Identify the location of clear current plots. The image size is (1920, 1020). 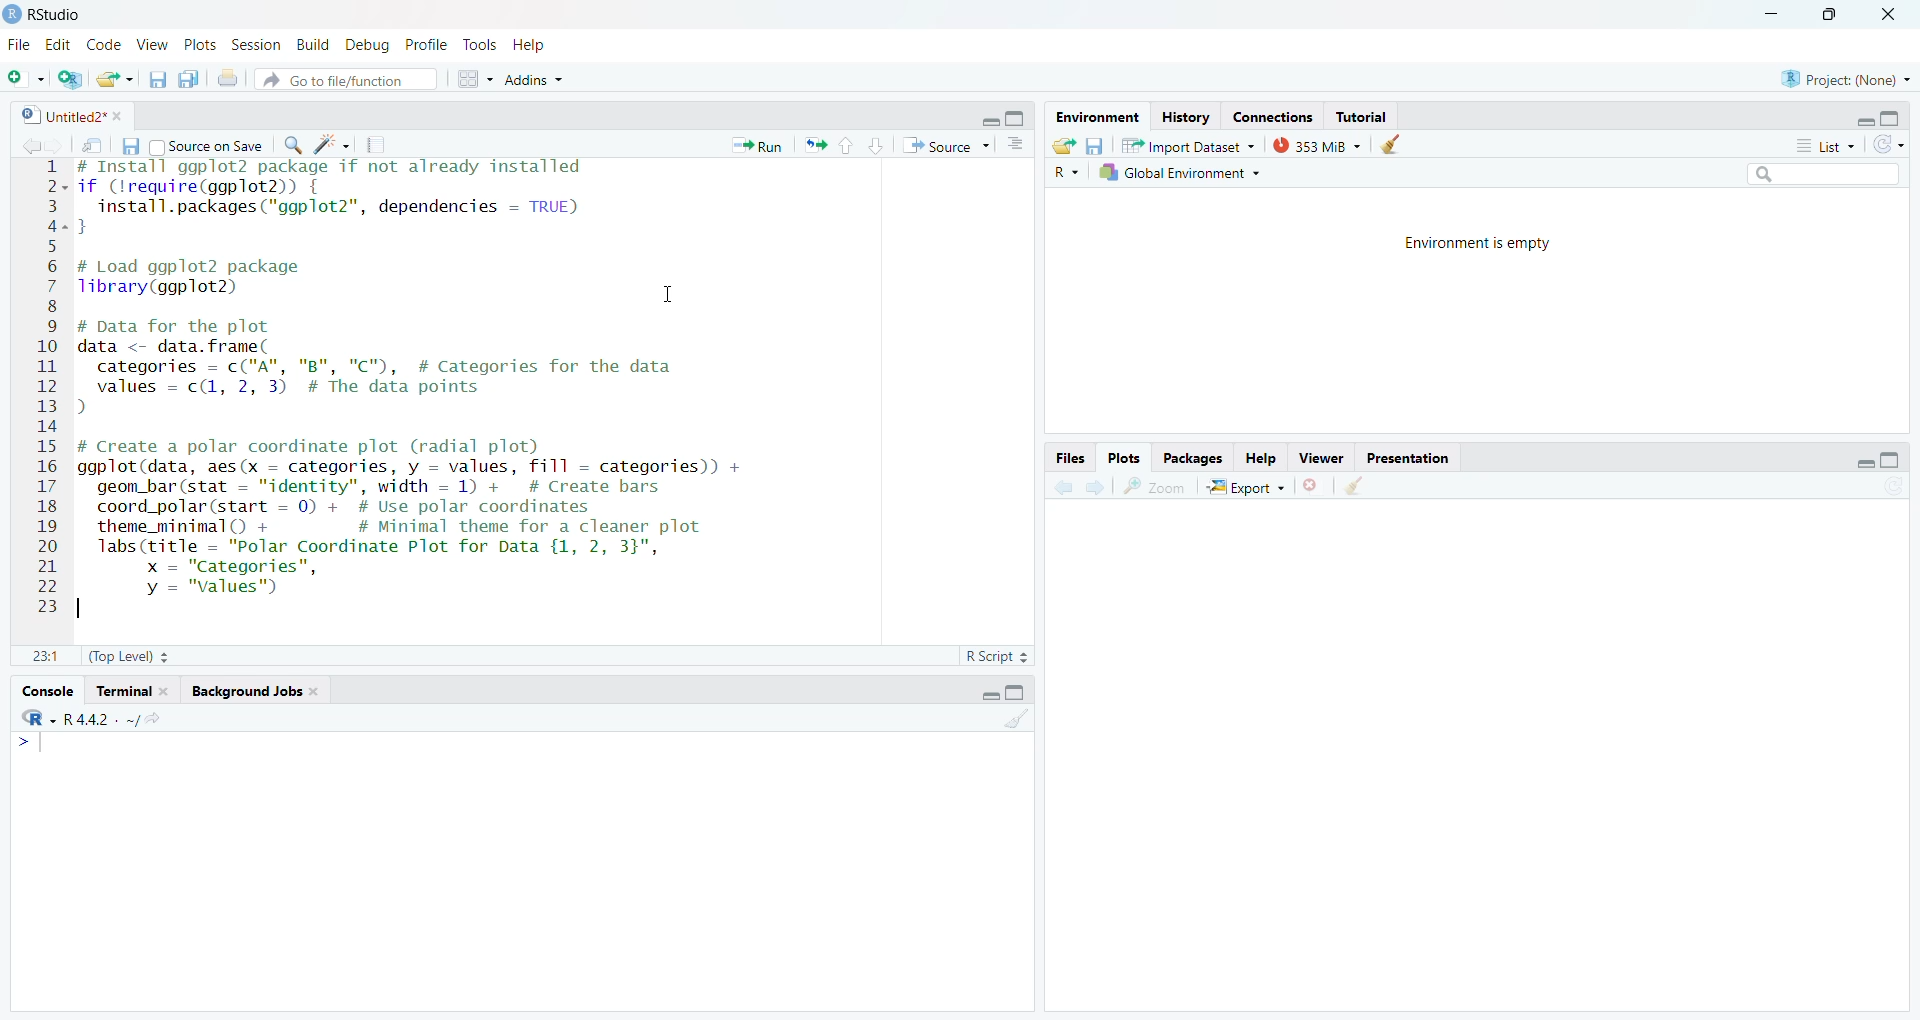
(1315, 484).